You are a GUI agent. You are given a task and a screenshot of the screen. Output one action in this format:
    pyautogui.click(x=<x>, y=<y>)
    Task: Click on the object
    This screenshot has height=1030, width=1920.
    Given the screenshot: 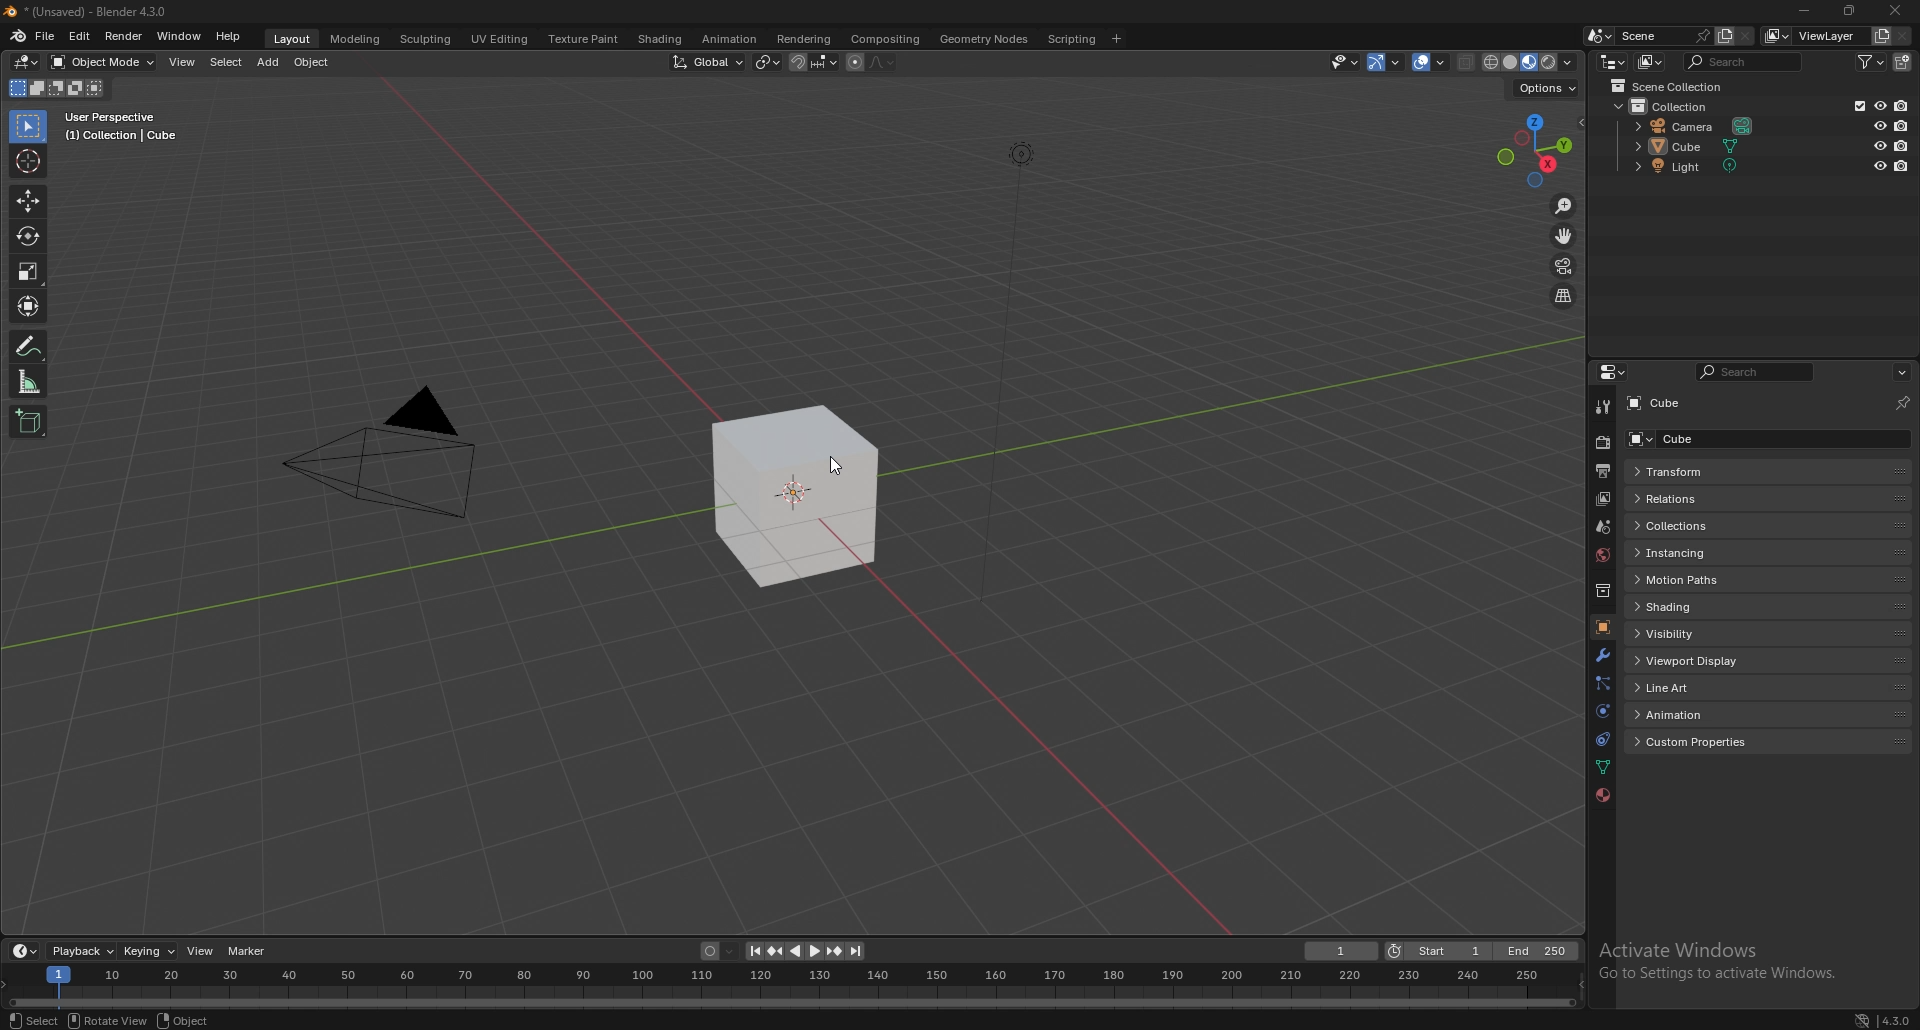 What is the action you would take?
    pyautogui.click(x=1605, y=625)
    